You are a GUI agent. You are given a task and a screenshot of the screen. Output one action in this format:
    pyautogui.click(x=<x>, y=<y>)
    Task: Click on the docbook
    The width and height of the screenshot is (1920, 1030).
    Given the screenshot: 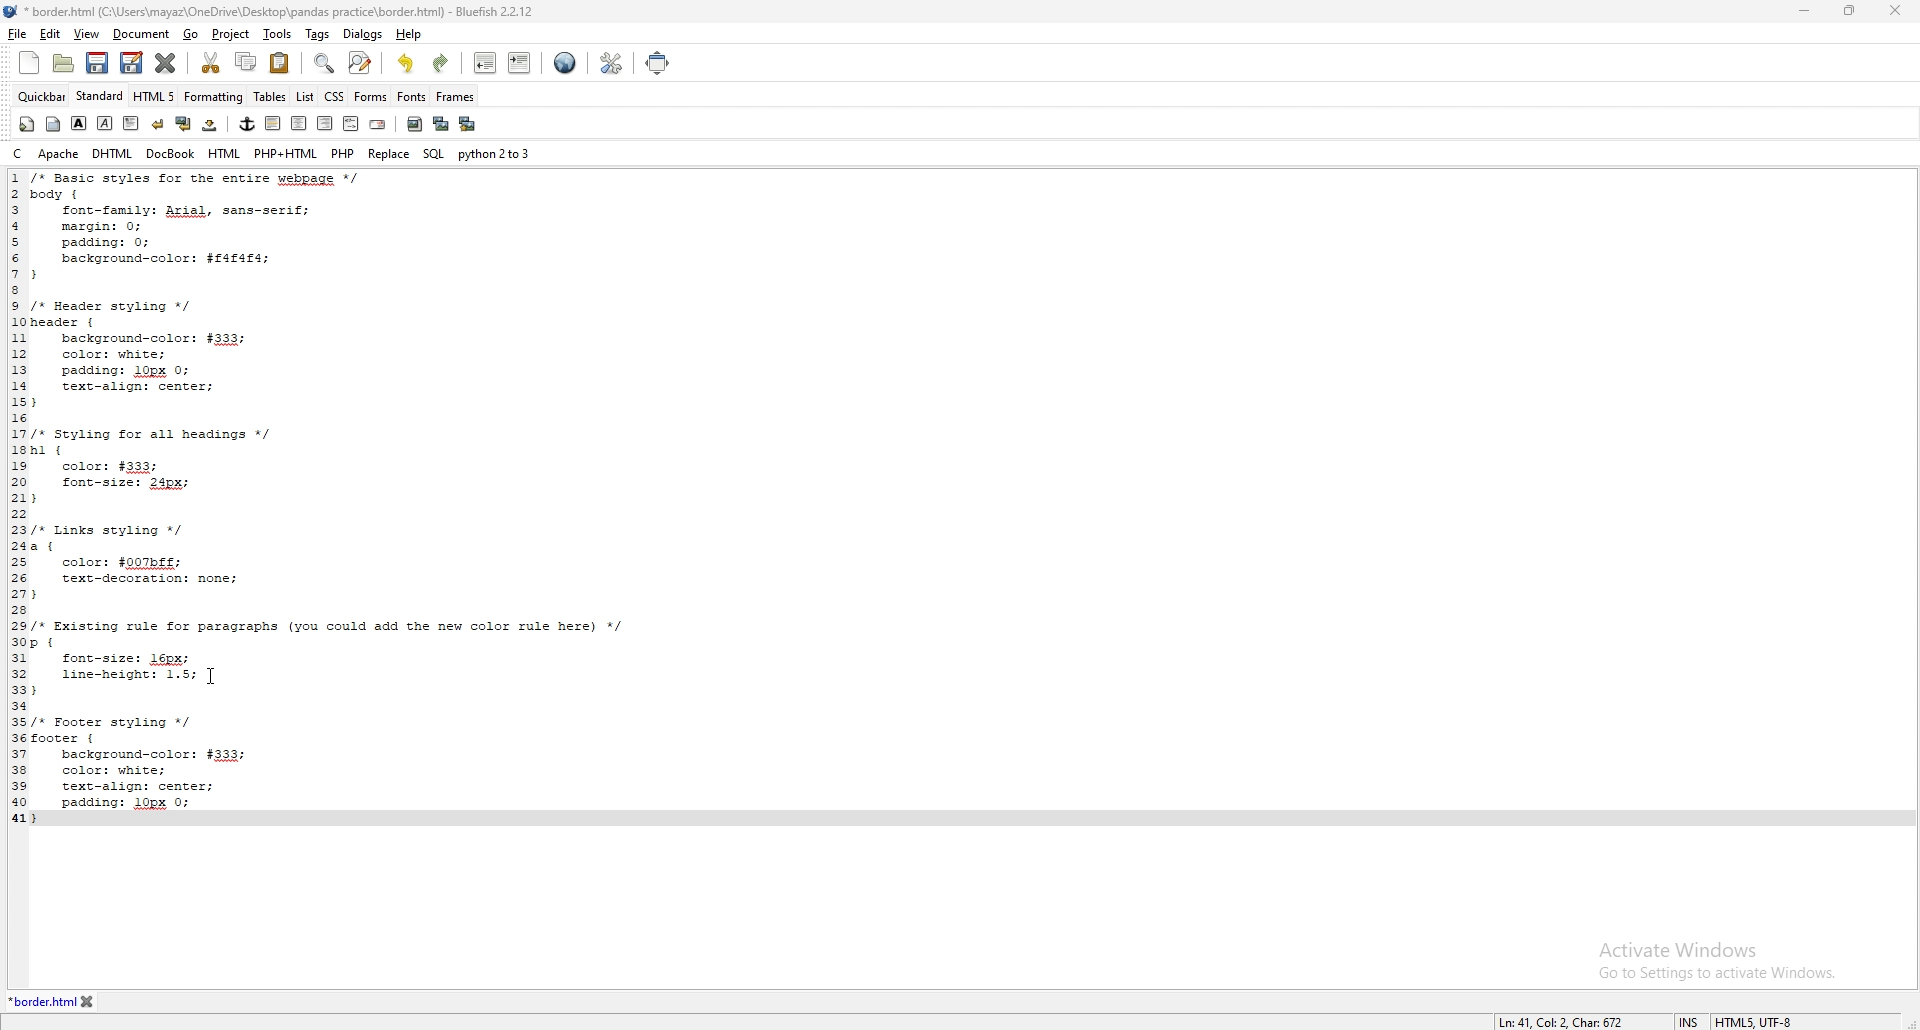 What is the action you would take?
    pyautogui.click(x=171, y=153)
    